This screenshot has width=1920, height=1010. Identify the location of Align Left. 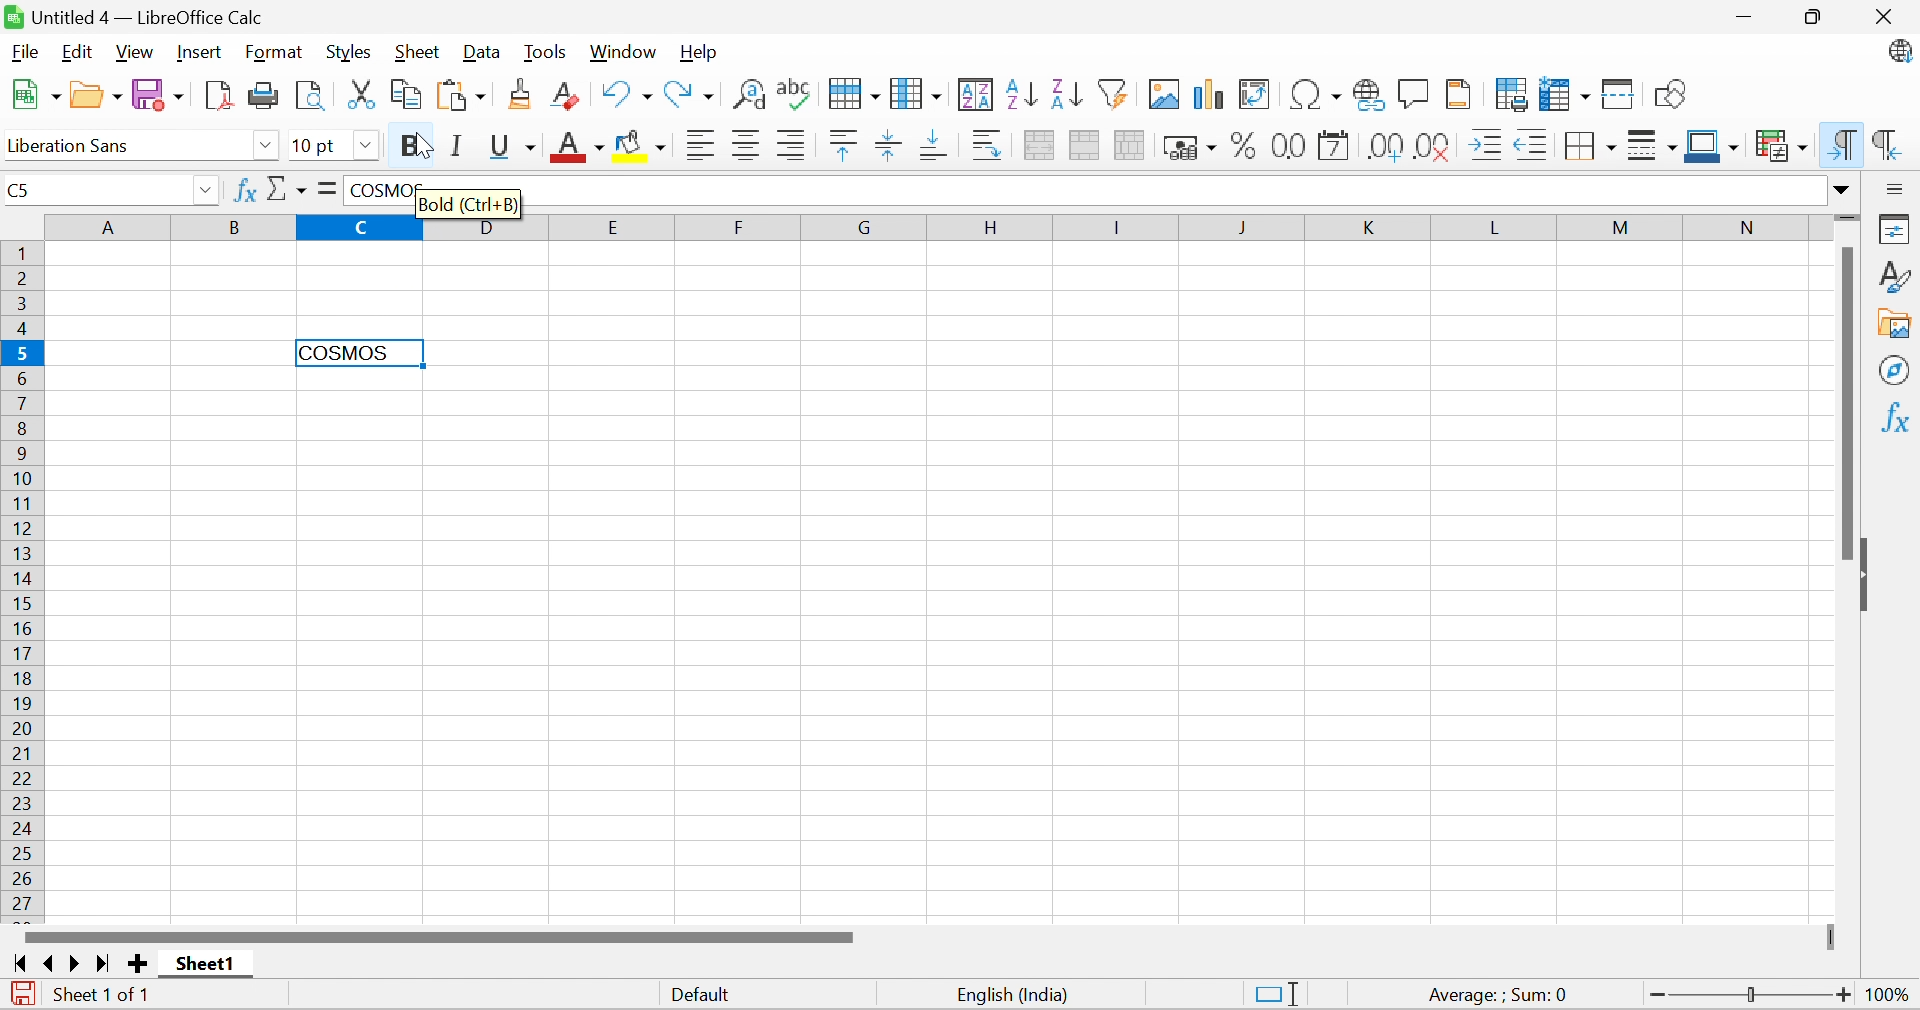
(700, 146).